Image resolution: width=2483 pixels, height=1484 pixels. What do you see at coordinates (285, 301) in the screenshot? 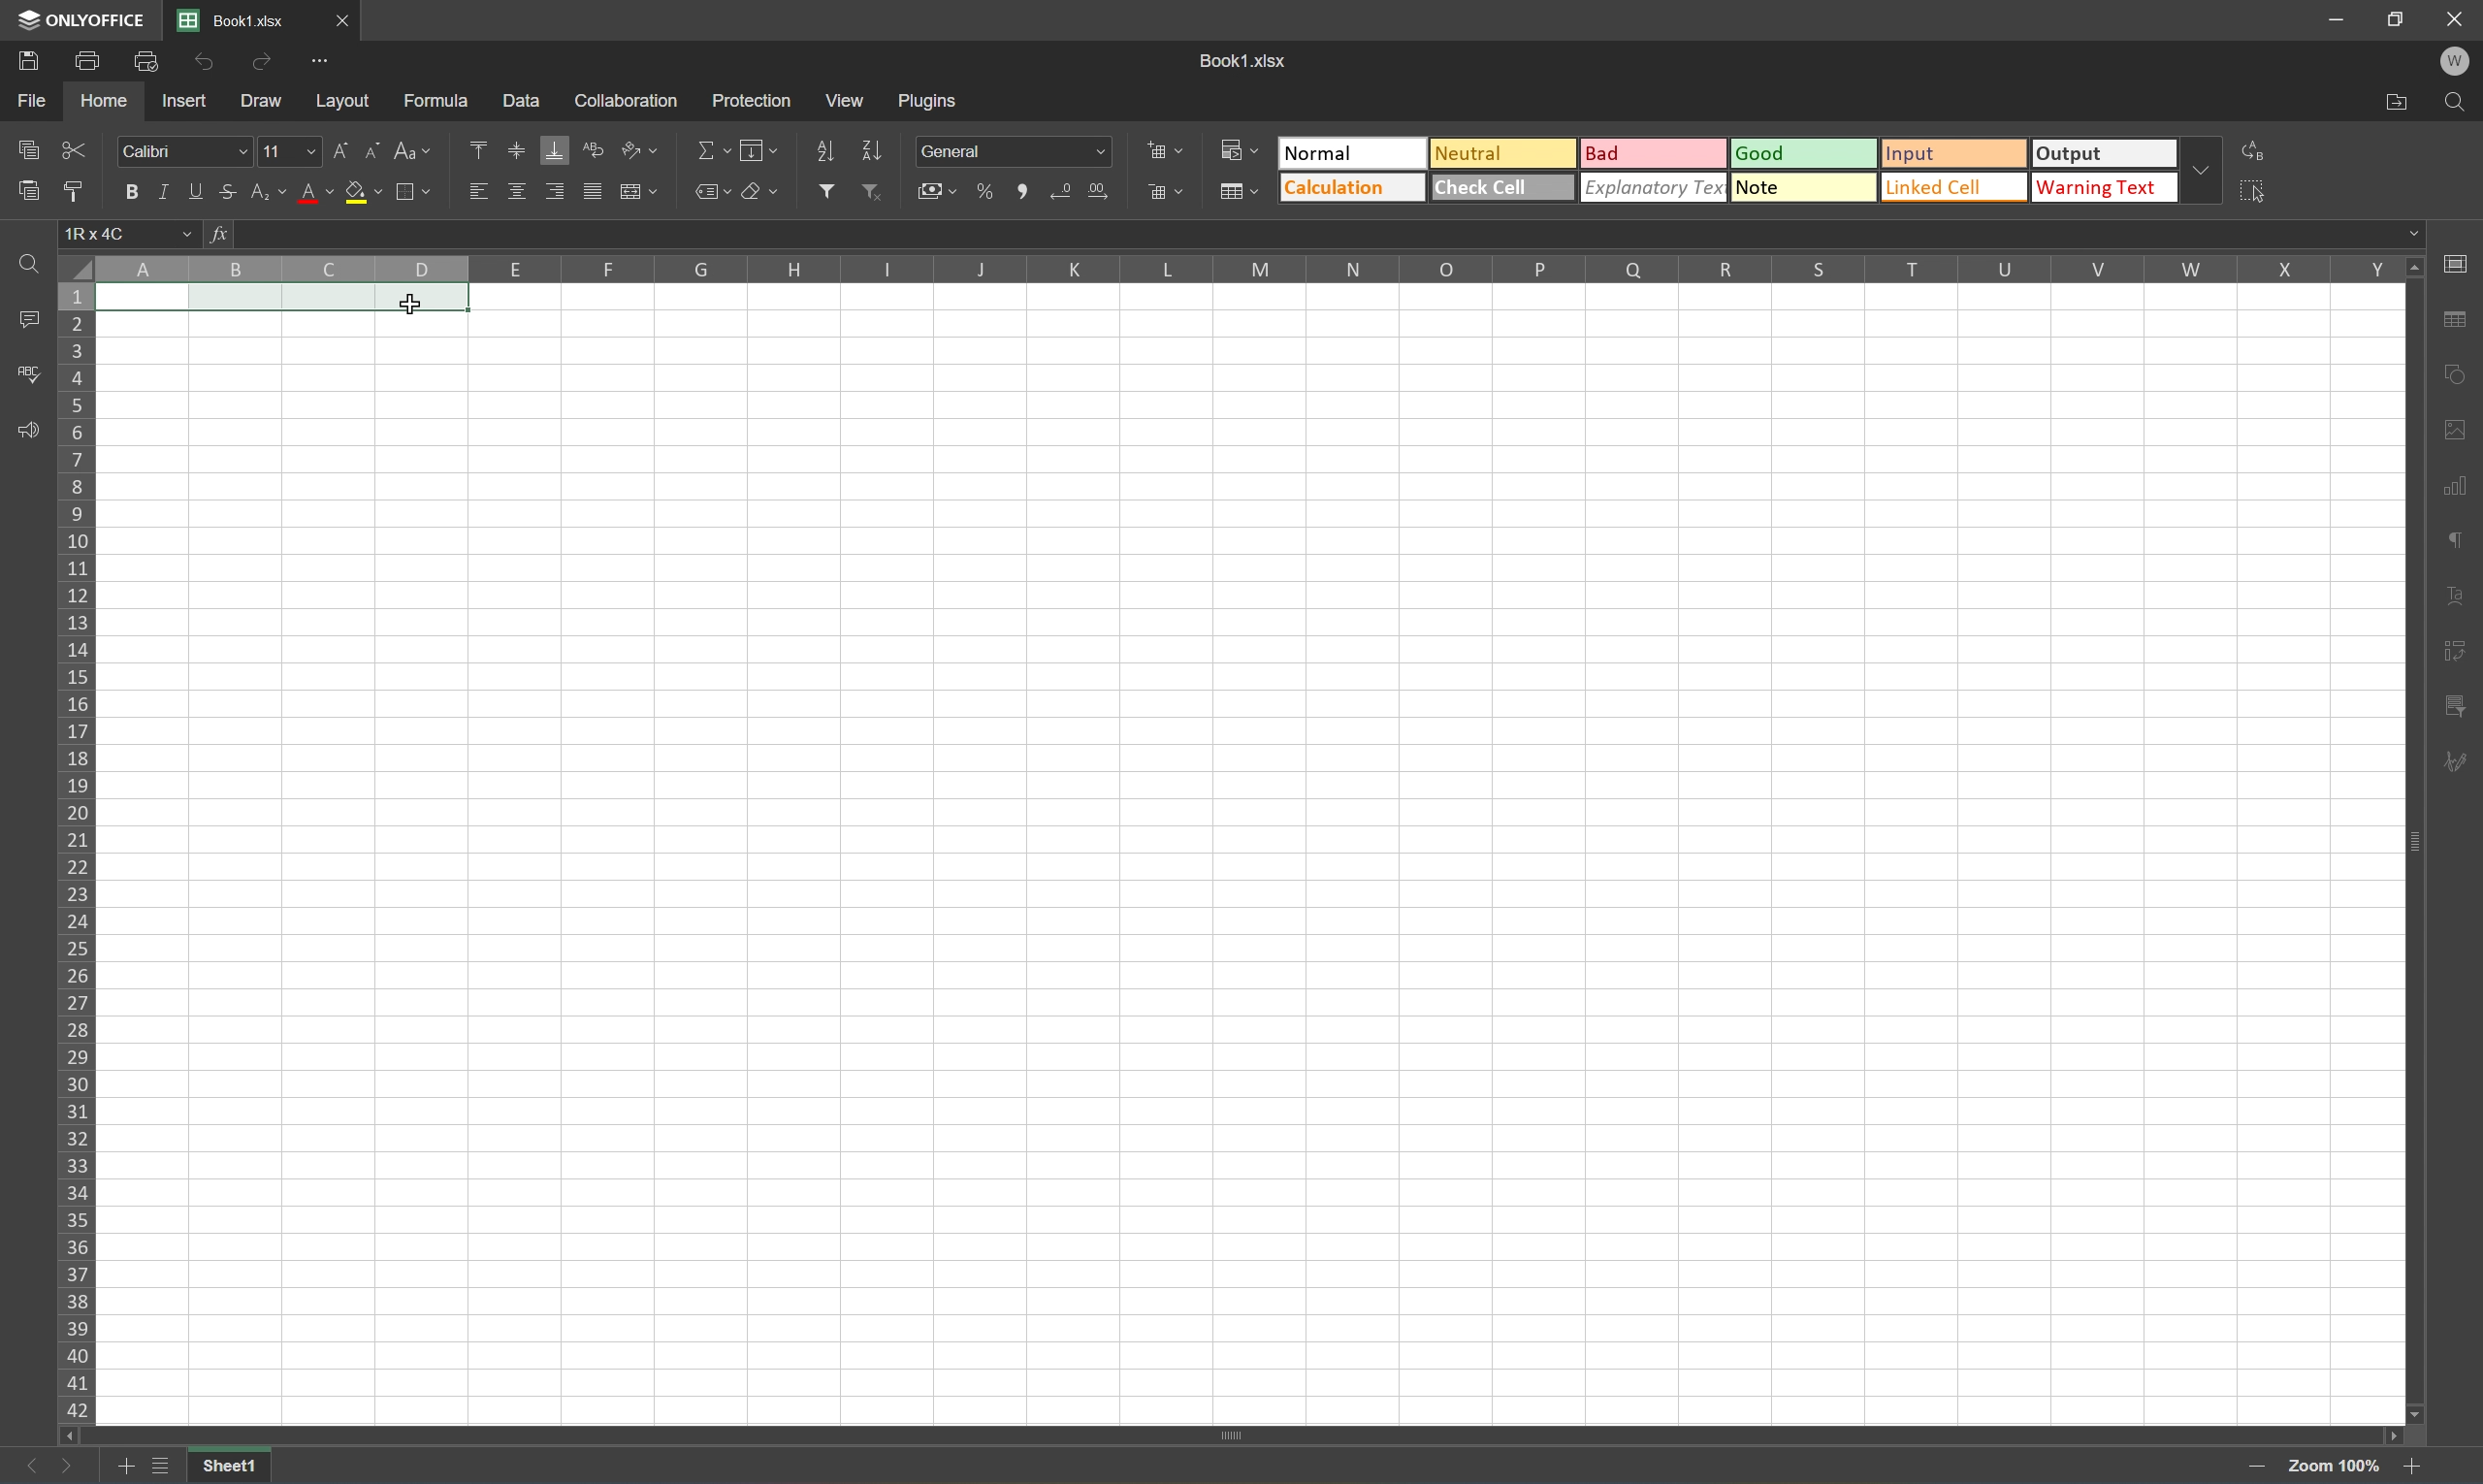
I see `CELLS A1 TO D1` at bounding box center [285, 301].